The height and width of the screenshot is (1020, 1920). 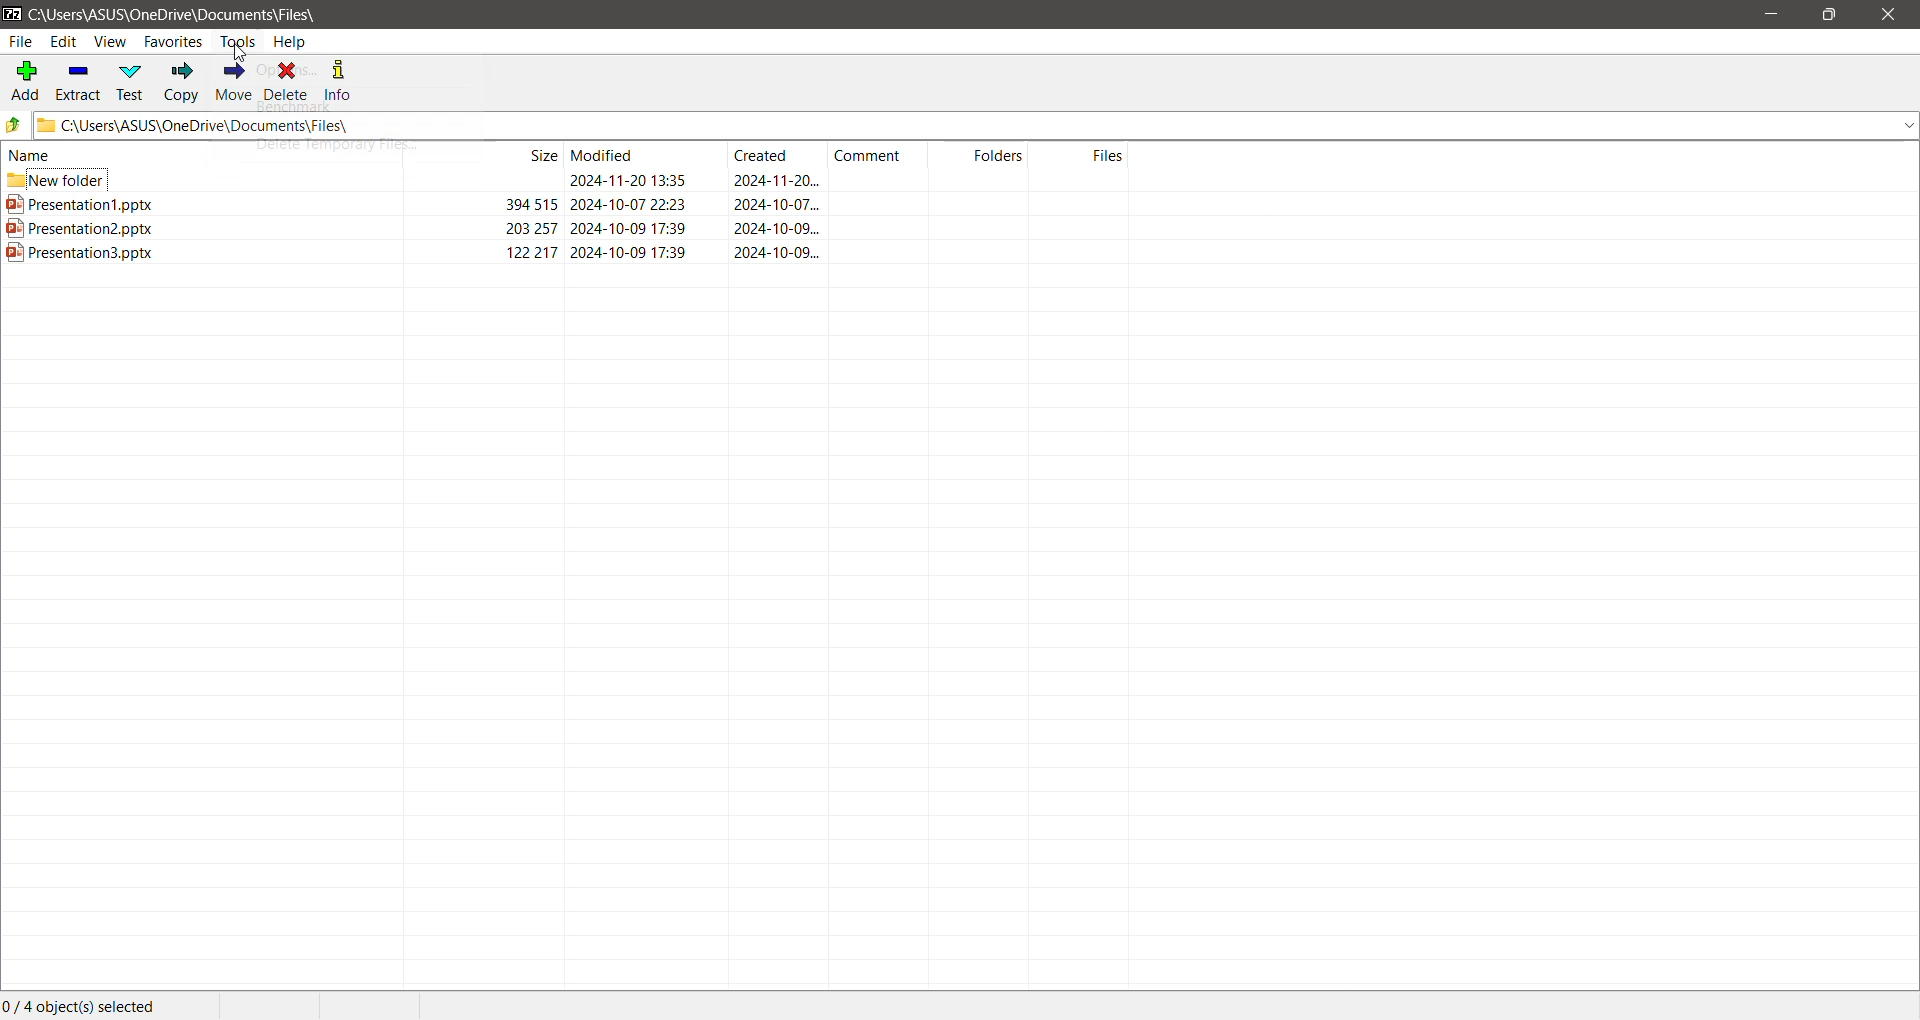 I want to click on C:\Users\ASUS\OneDrive\Documents\Files\, so click(x=186, y=15).